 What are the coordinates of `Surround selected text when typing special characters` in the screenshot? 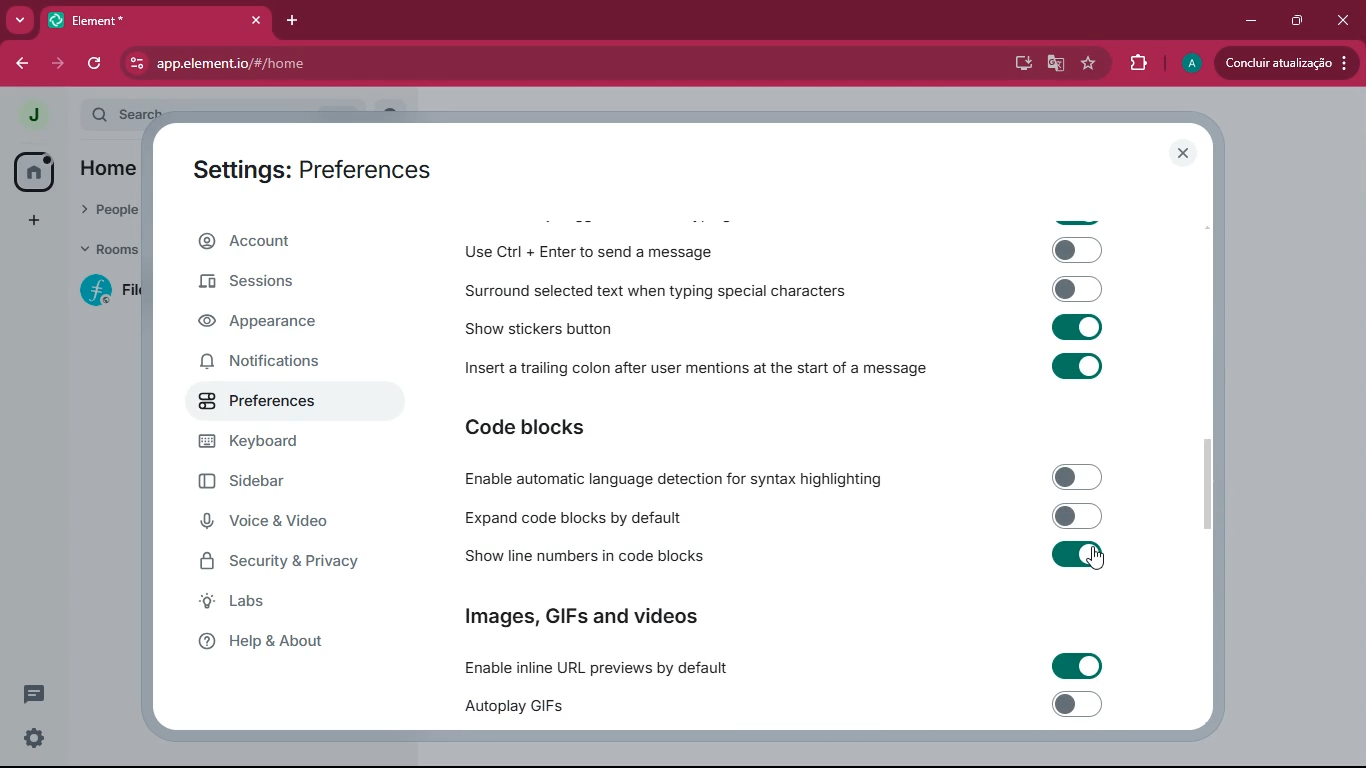 It's located at (780, 290).